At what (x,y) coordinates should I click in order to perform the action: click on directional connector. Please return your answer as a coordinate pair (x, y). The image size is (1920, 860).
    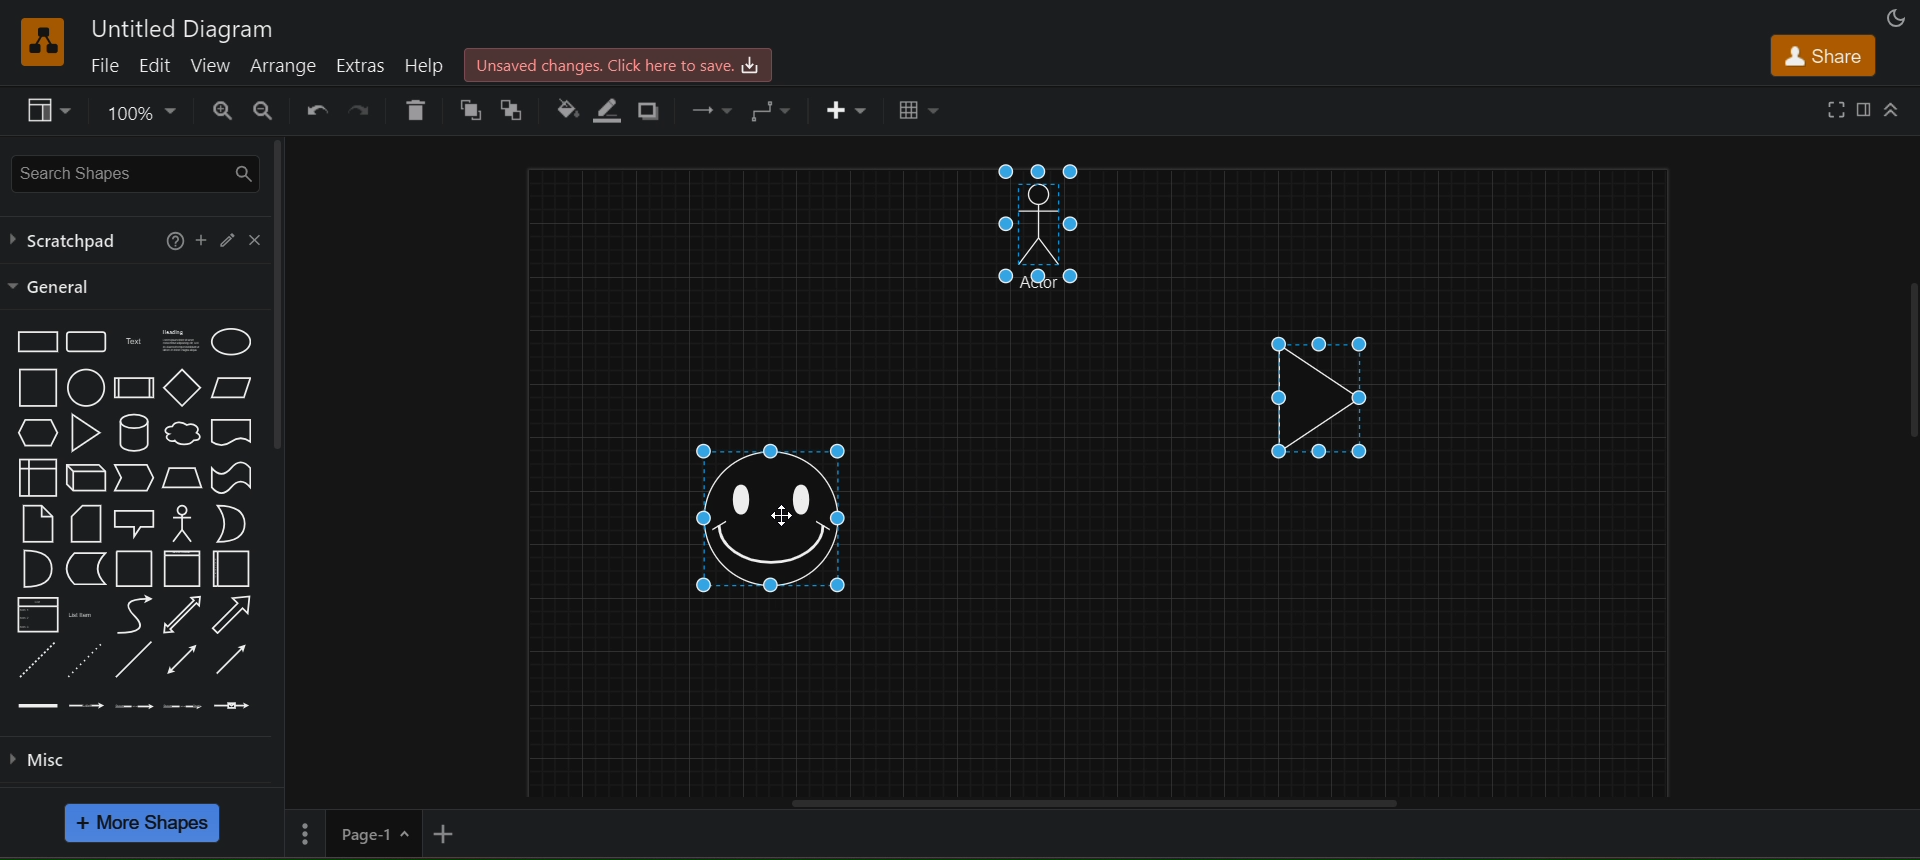
    Looking at the image, I should click on (236, 660).